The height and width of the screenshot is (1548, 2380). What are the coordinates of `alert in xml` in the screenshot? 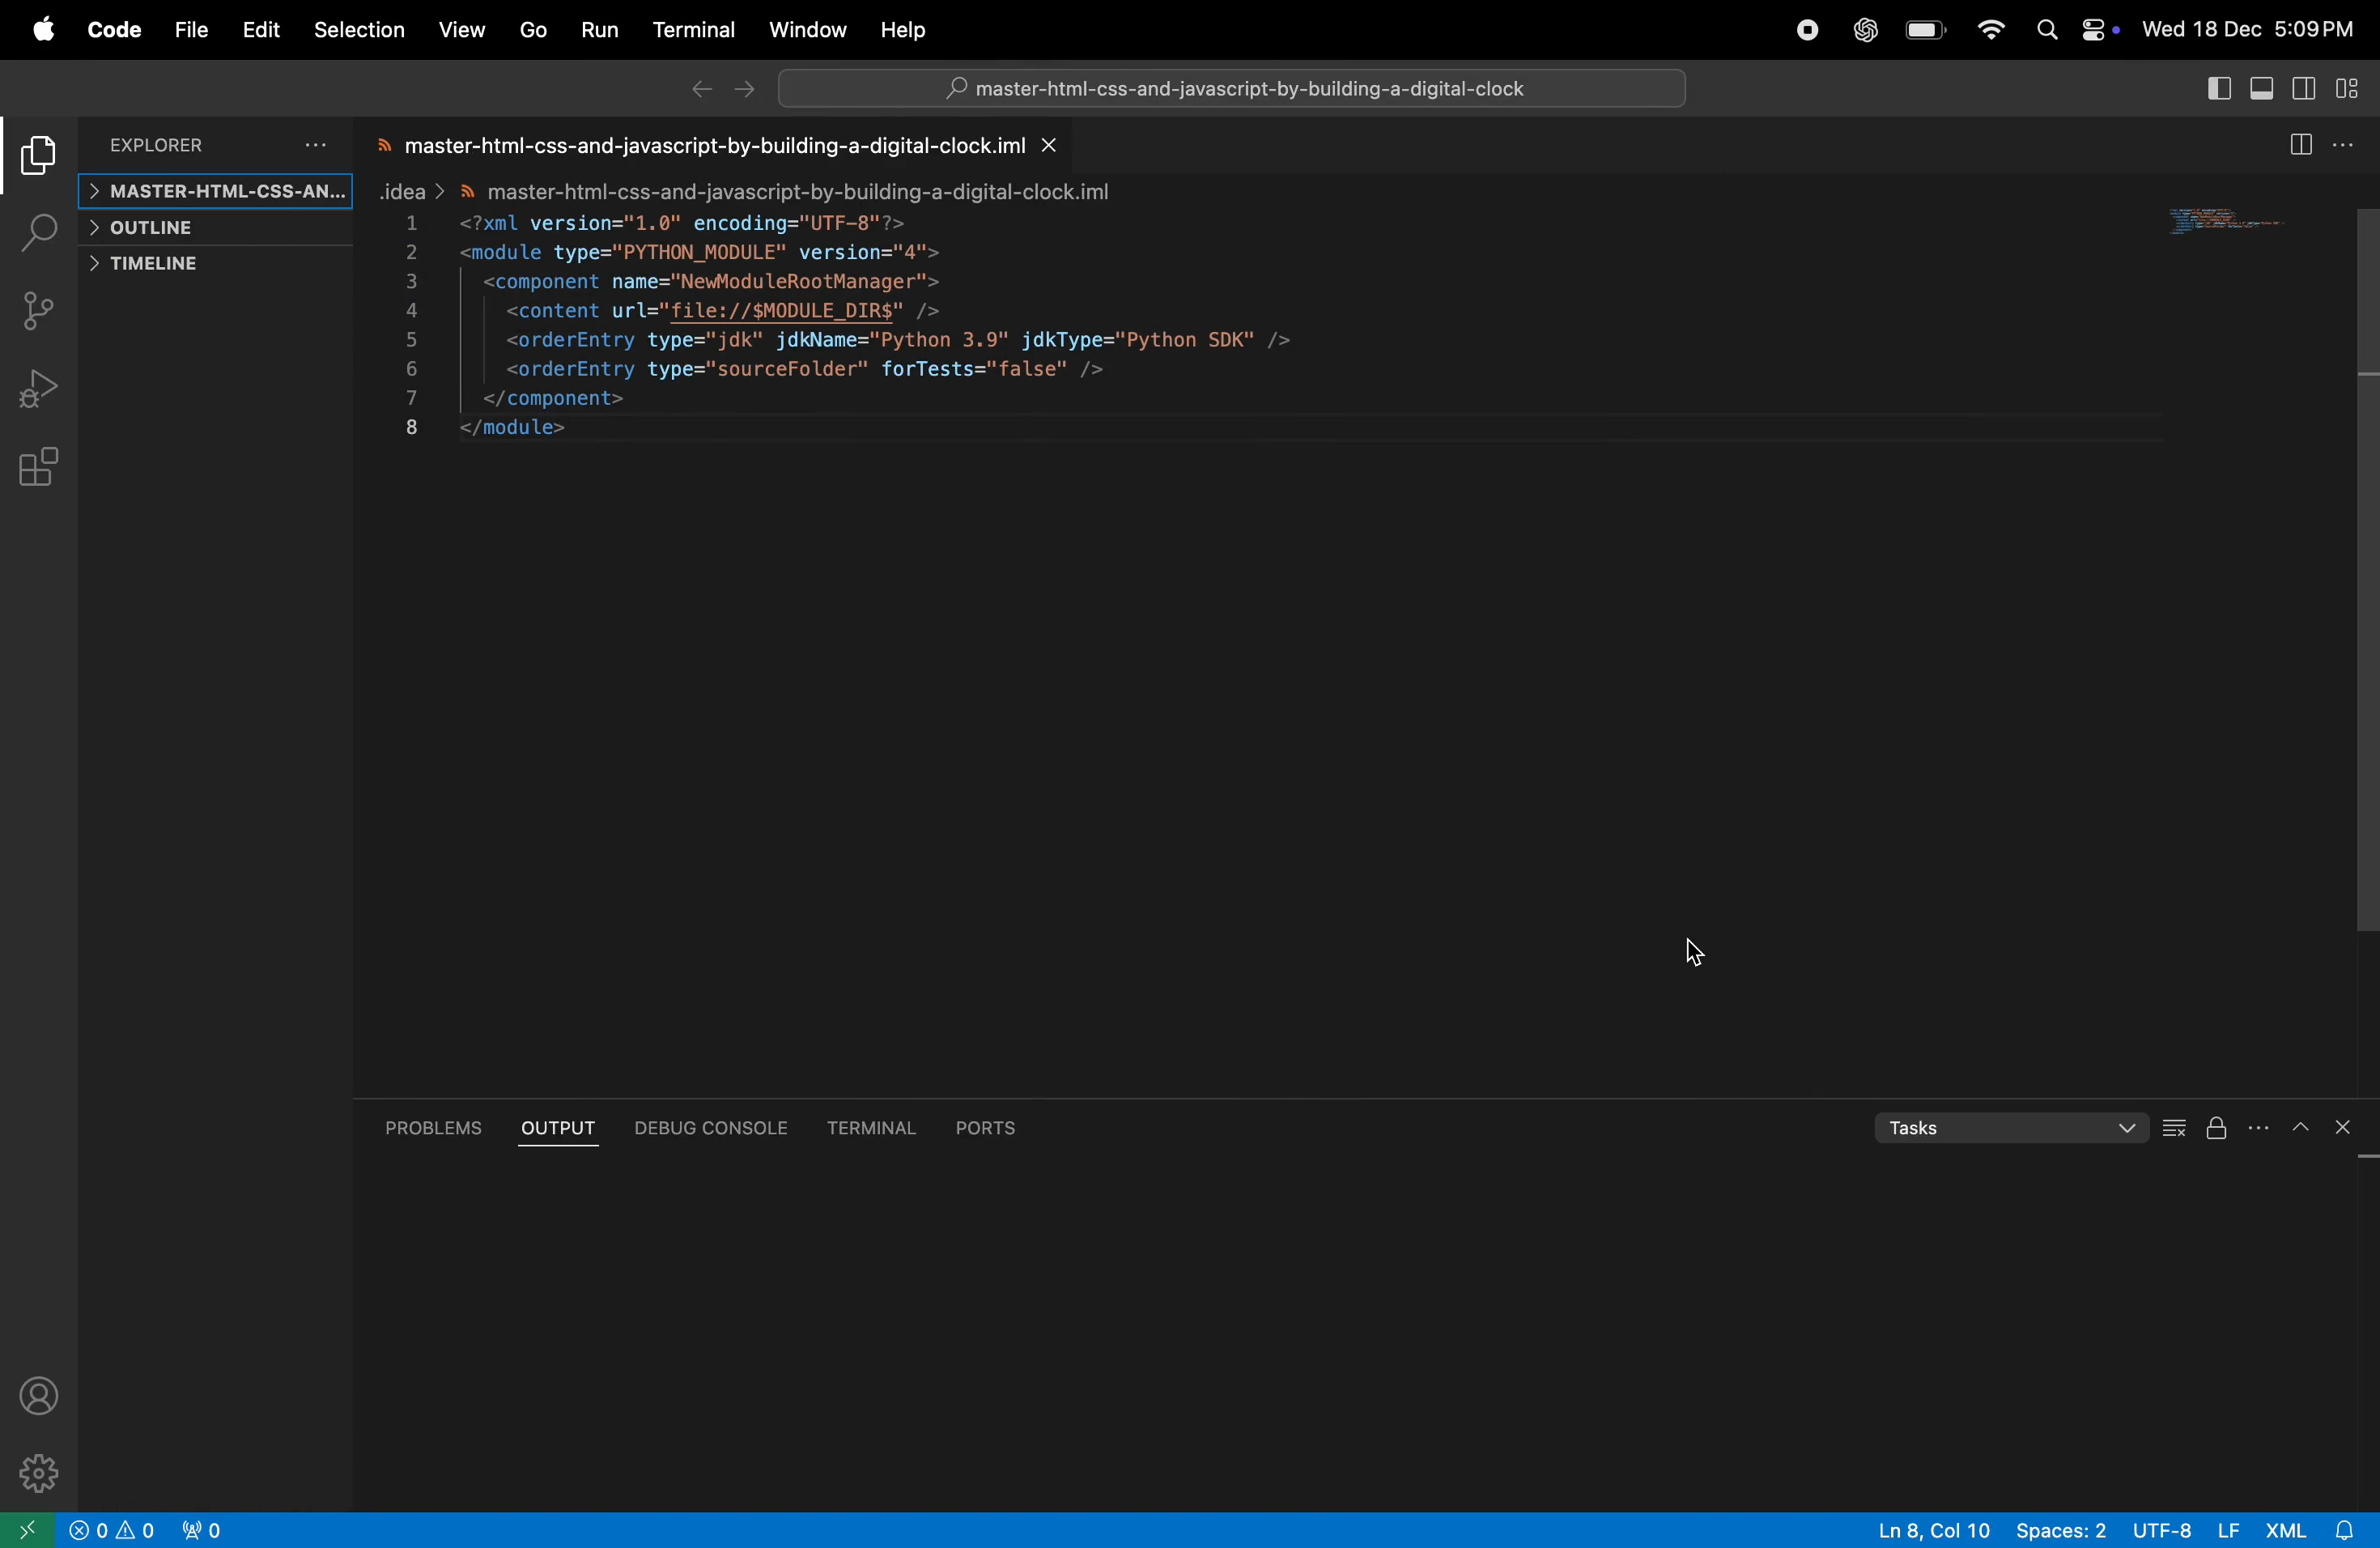 It's located at (2315, 1530).